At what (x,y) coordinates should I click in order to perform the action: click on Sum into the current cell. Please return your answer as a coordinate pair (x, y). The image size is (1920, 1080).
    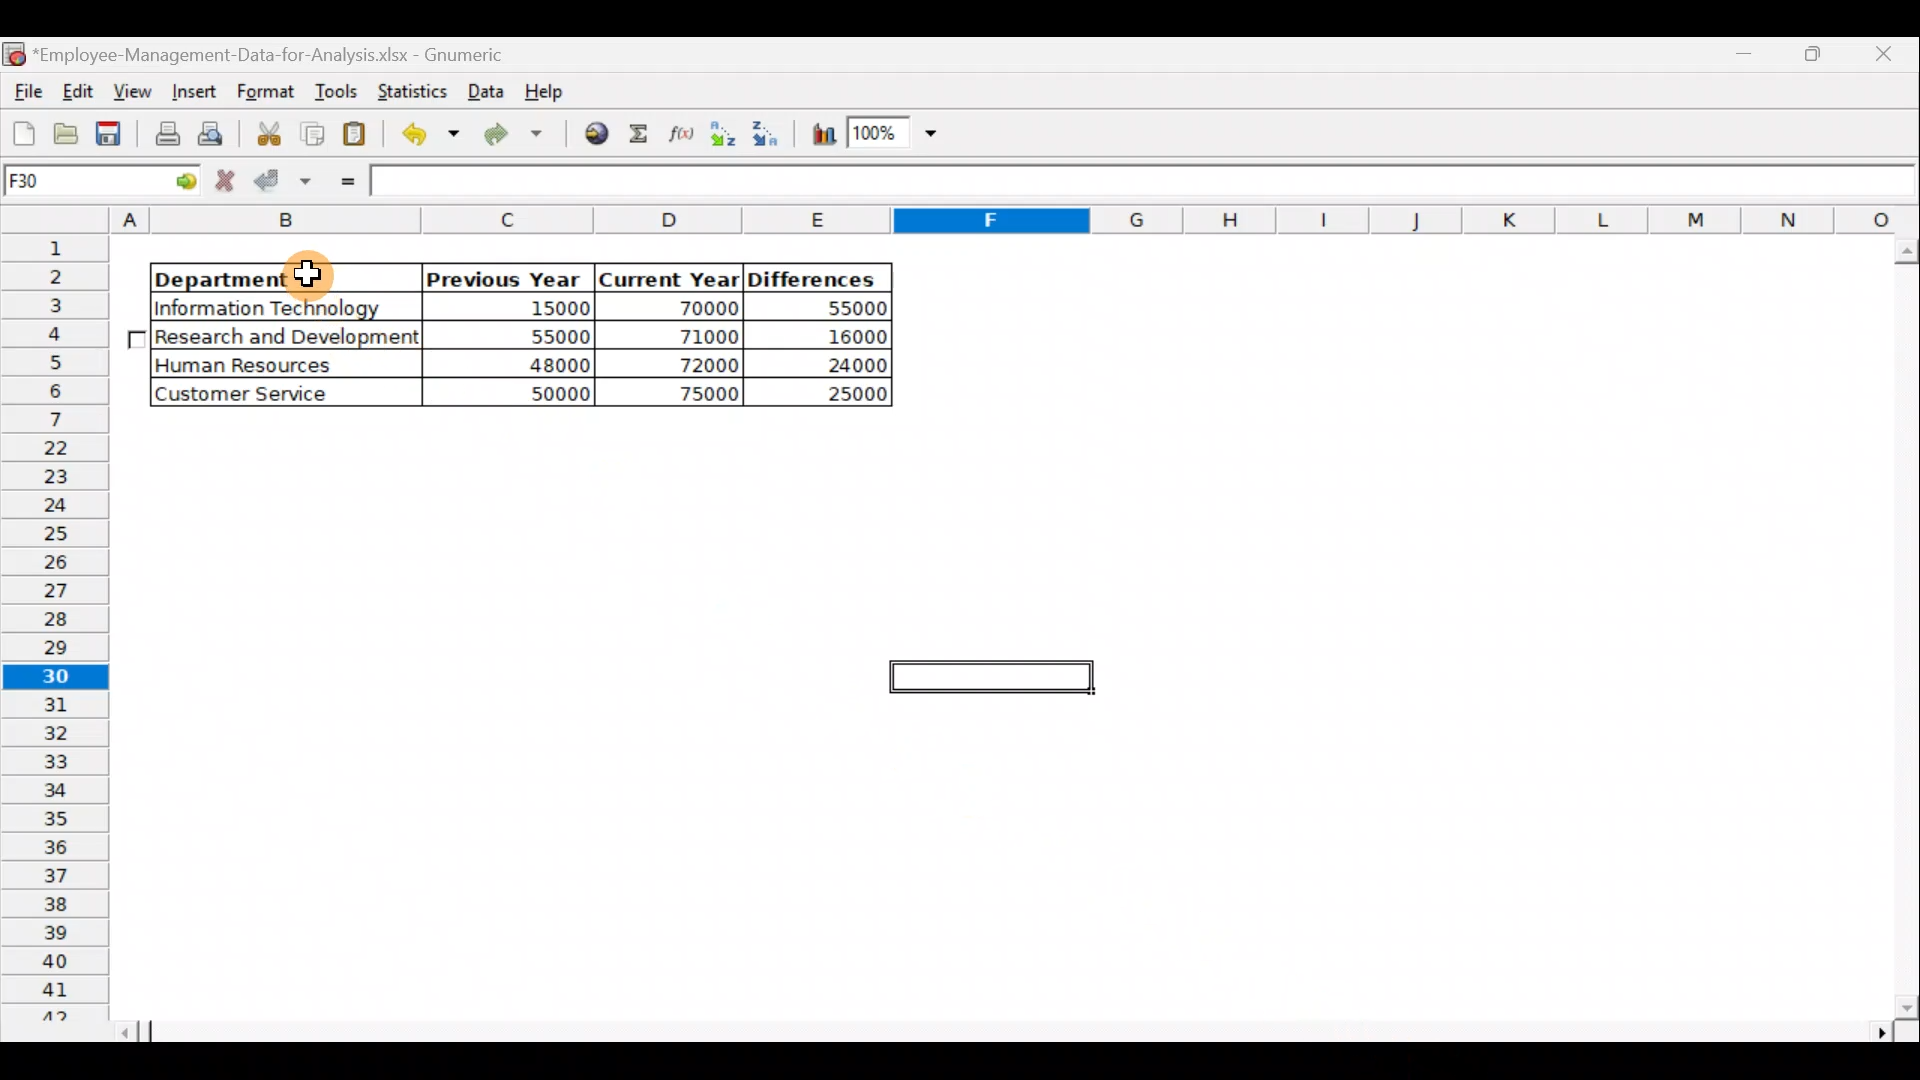
    Looking at the image, I should click on (640, 132).